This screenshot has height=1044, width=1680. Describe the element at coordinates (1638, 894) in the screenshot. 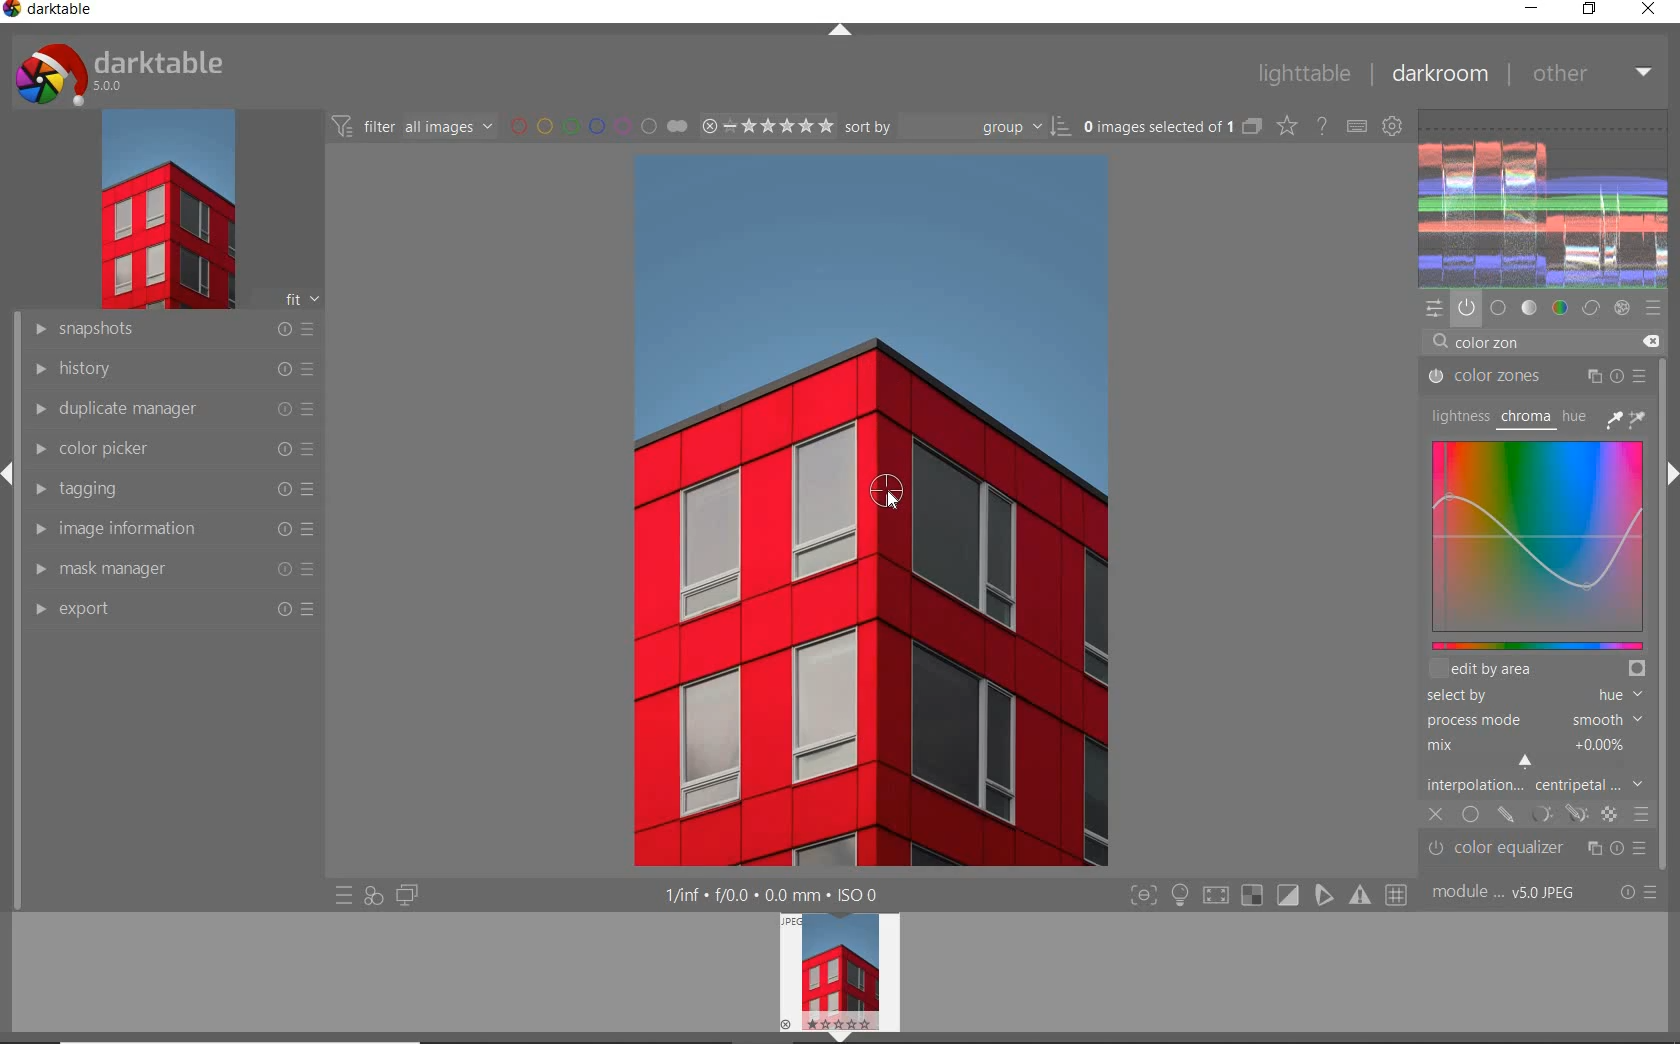

I see `reset or presets & preferences` at that location.